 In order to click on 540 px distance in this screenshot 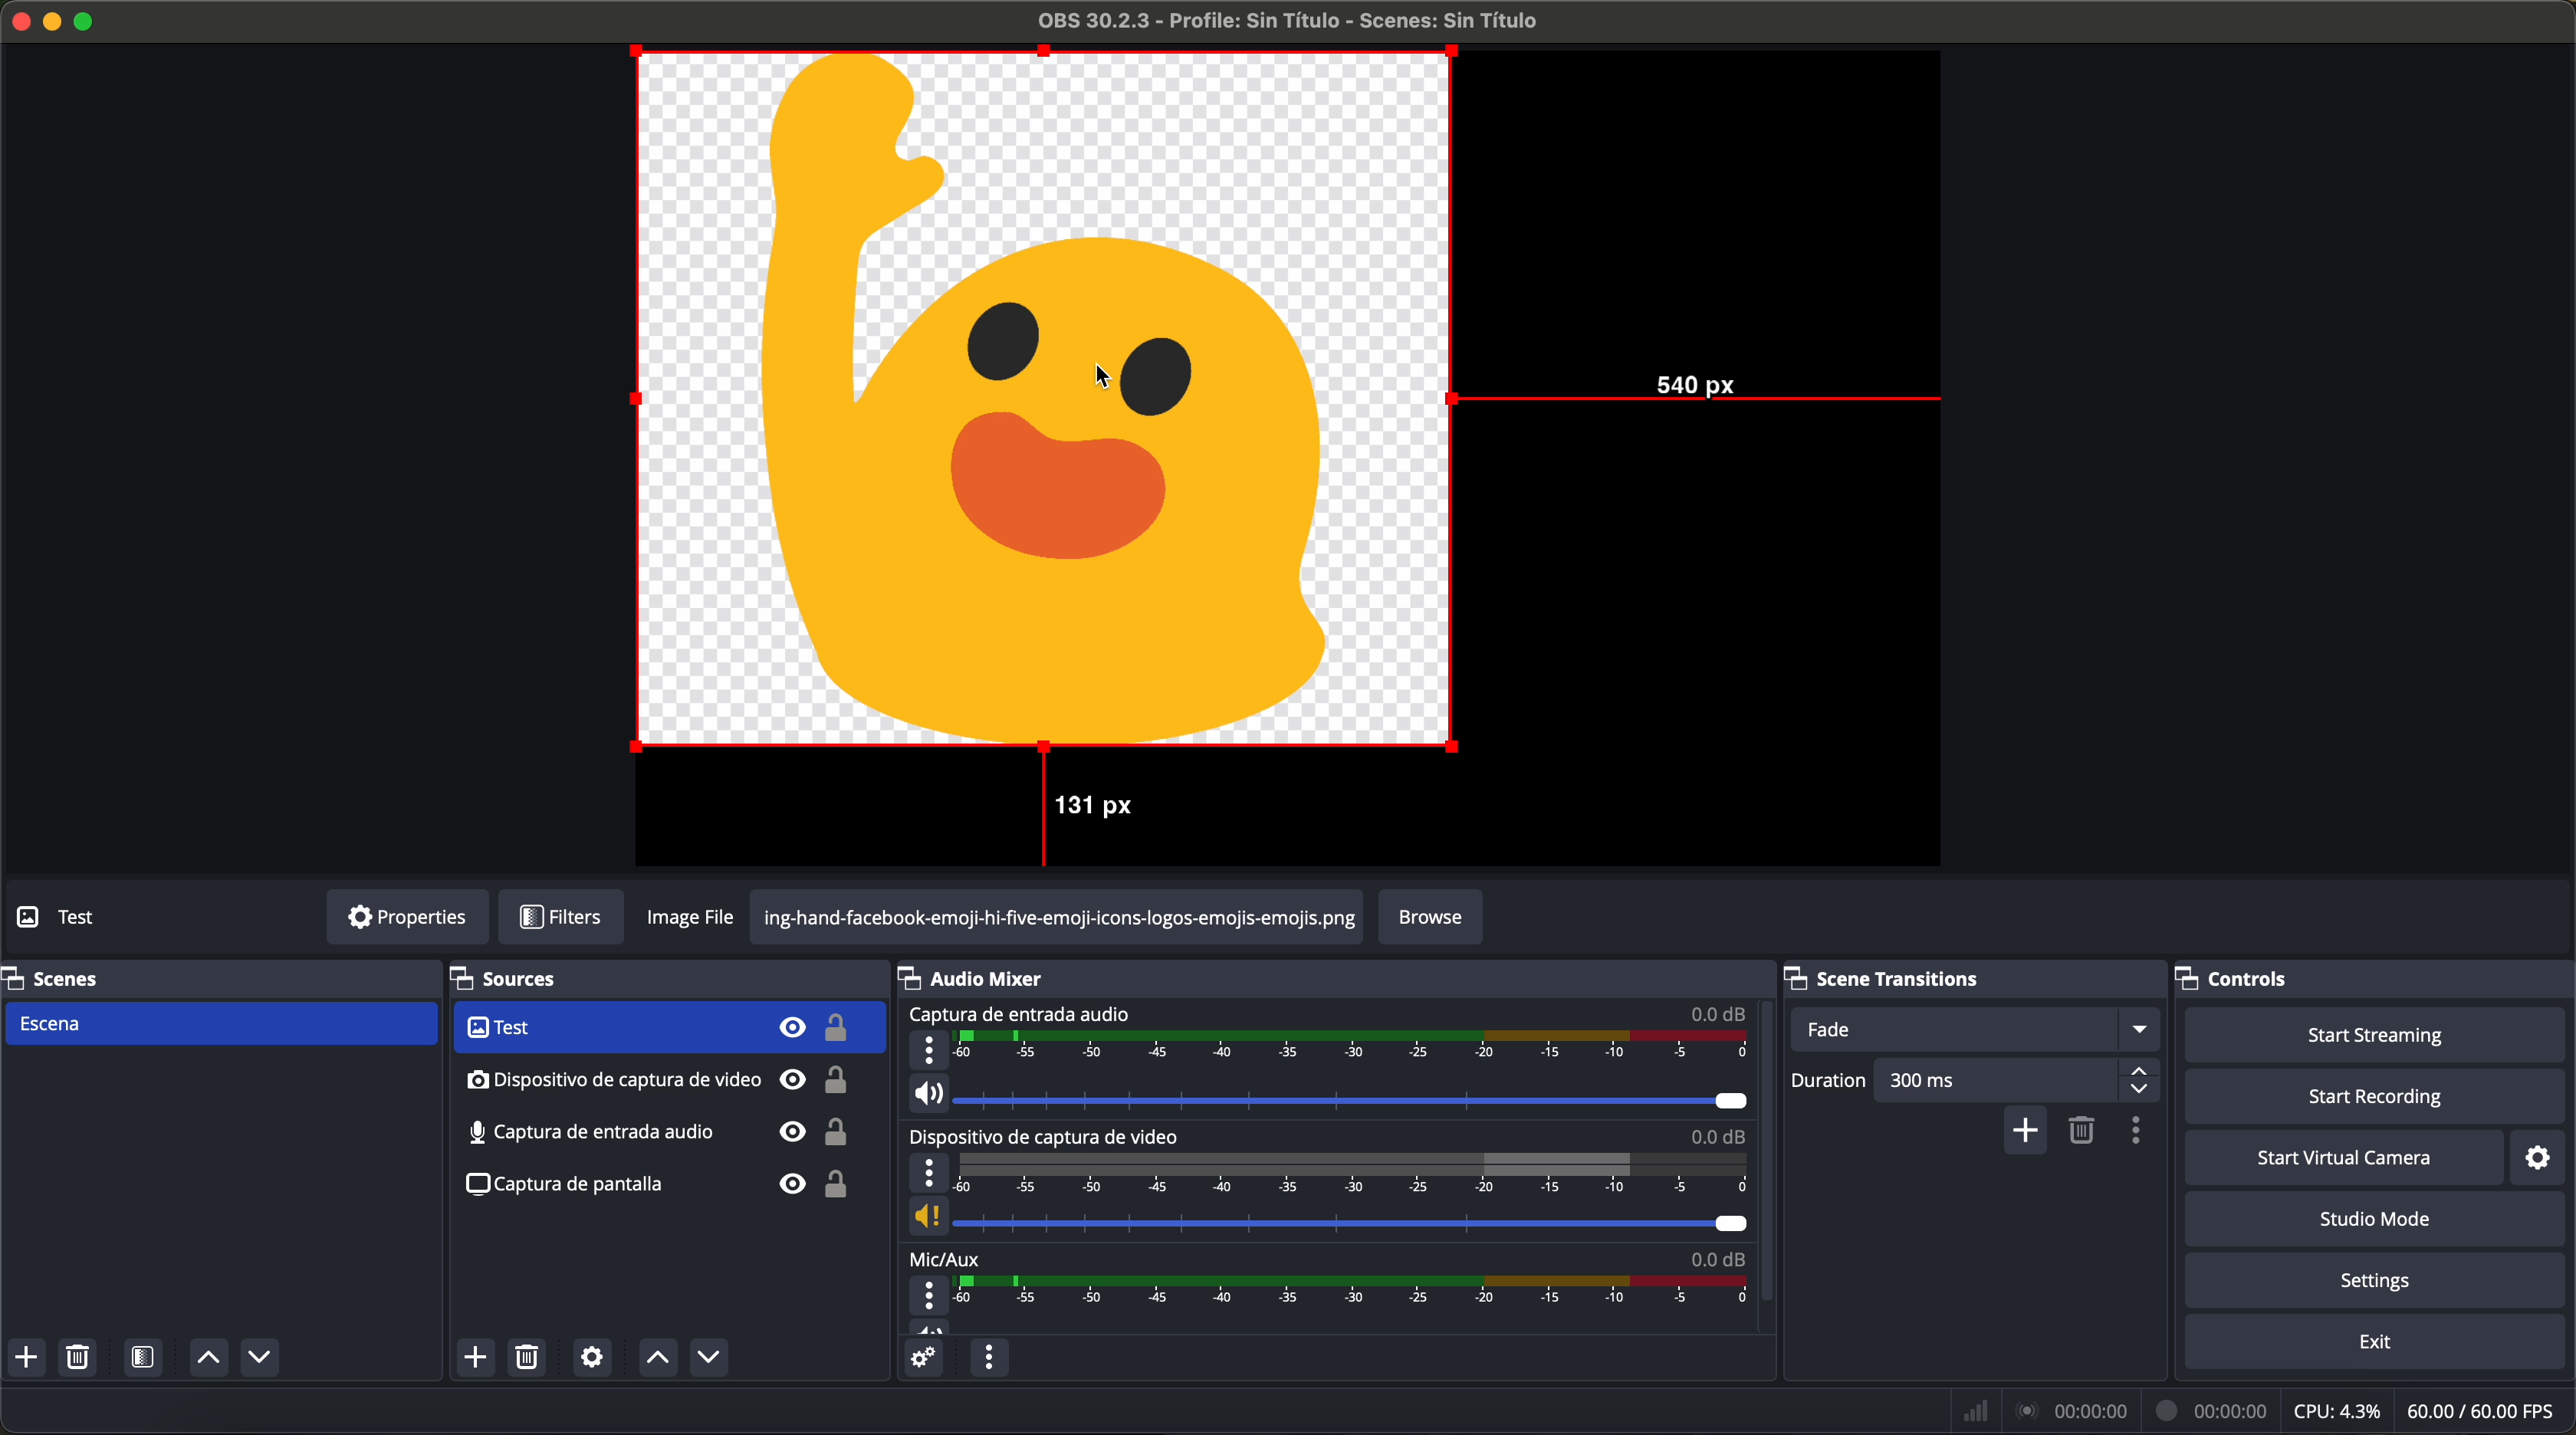, I will do `click(1703, 395)`.